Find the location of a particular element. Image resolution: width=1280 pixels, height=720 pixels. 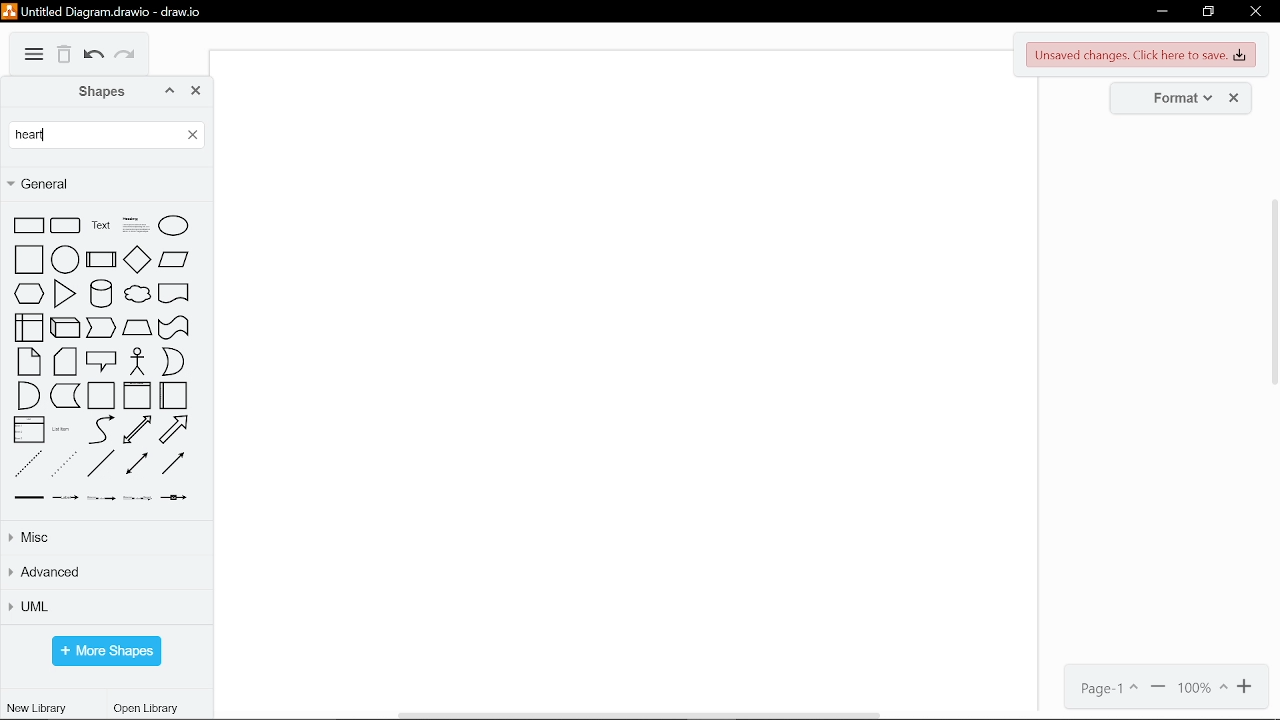

bidirectional connector is located at coordinates (136, 465).